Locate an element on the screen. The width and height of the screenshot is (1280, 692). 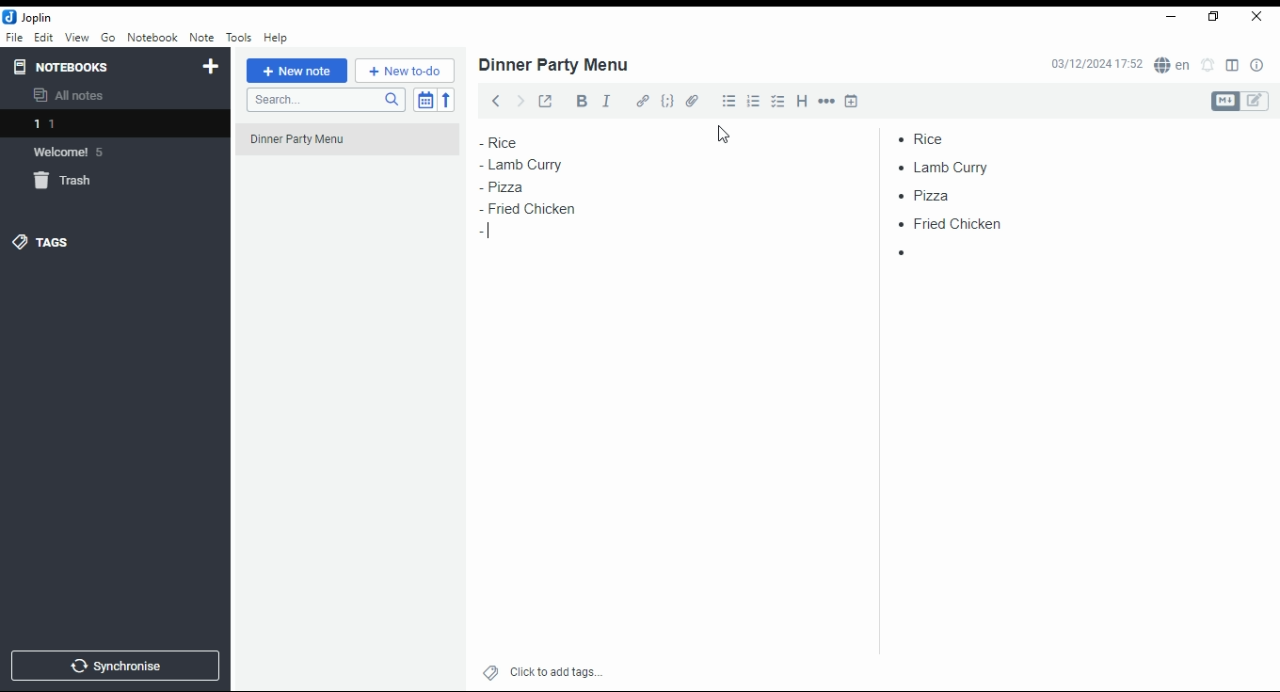
lamb curry is located at coordinates (950, 167).